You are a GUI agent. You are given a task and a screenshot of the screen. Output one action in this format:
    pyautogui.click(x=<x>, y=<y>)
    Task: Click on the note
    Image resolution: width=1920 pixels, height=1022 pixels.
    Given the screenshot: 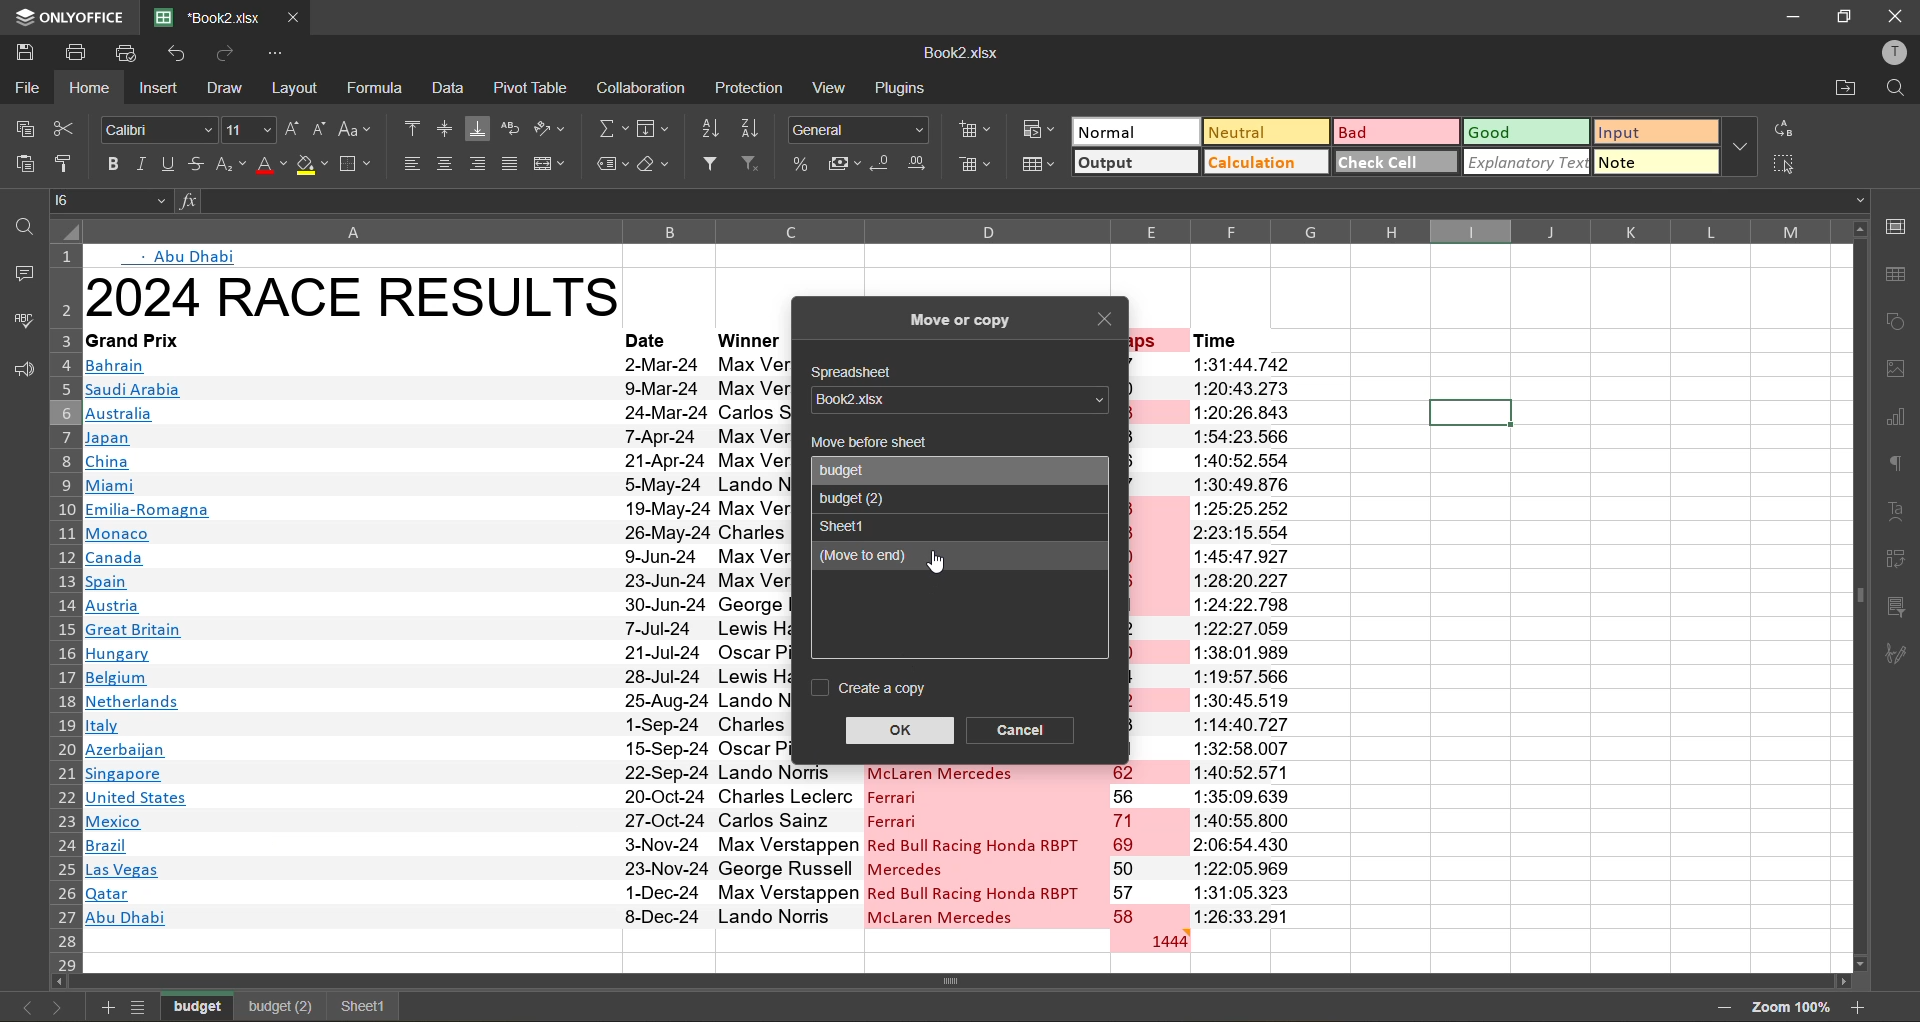 What is the action you would take?
    pyautogui.click(x=1655, y=160)
    